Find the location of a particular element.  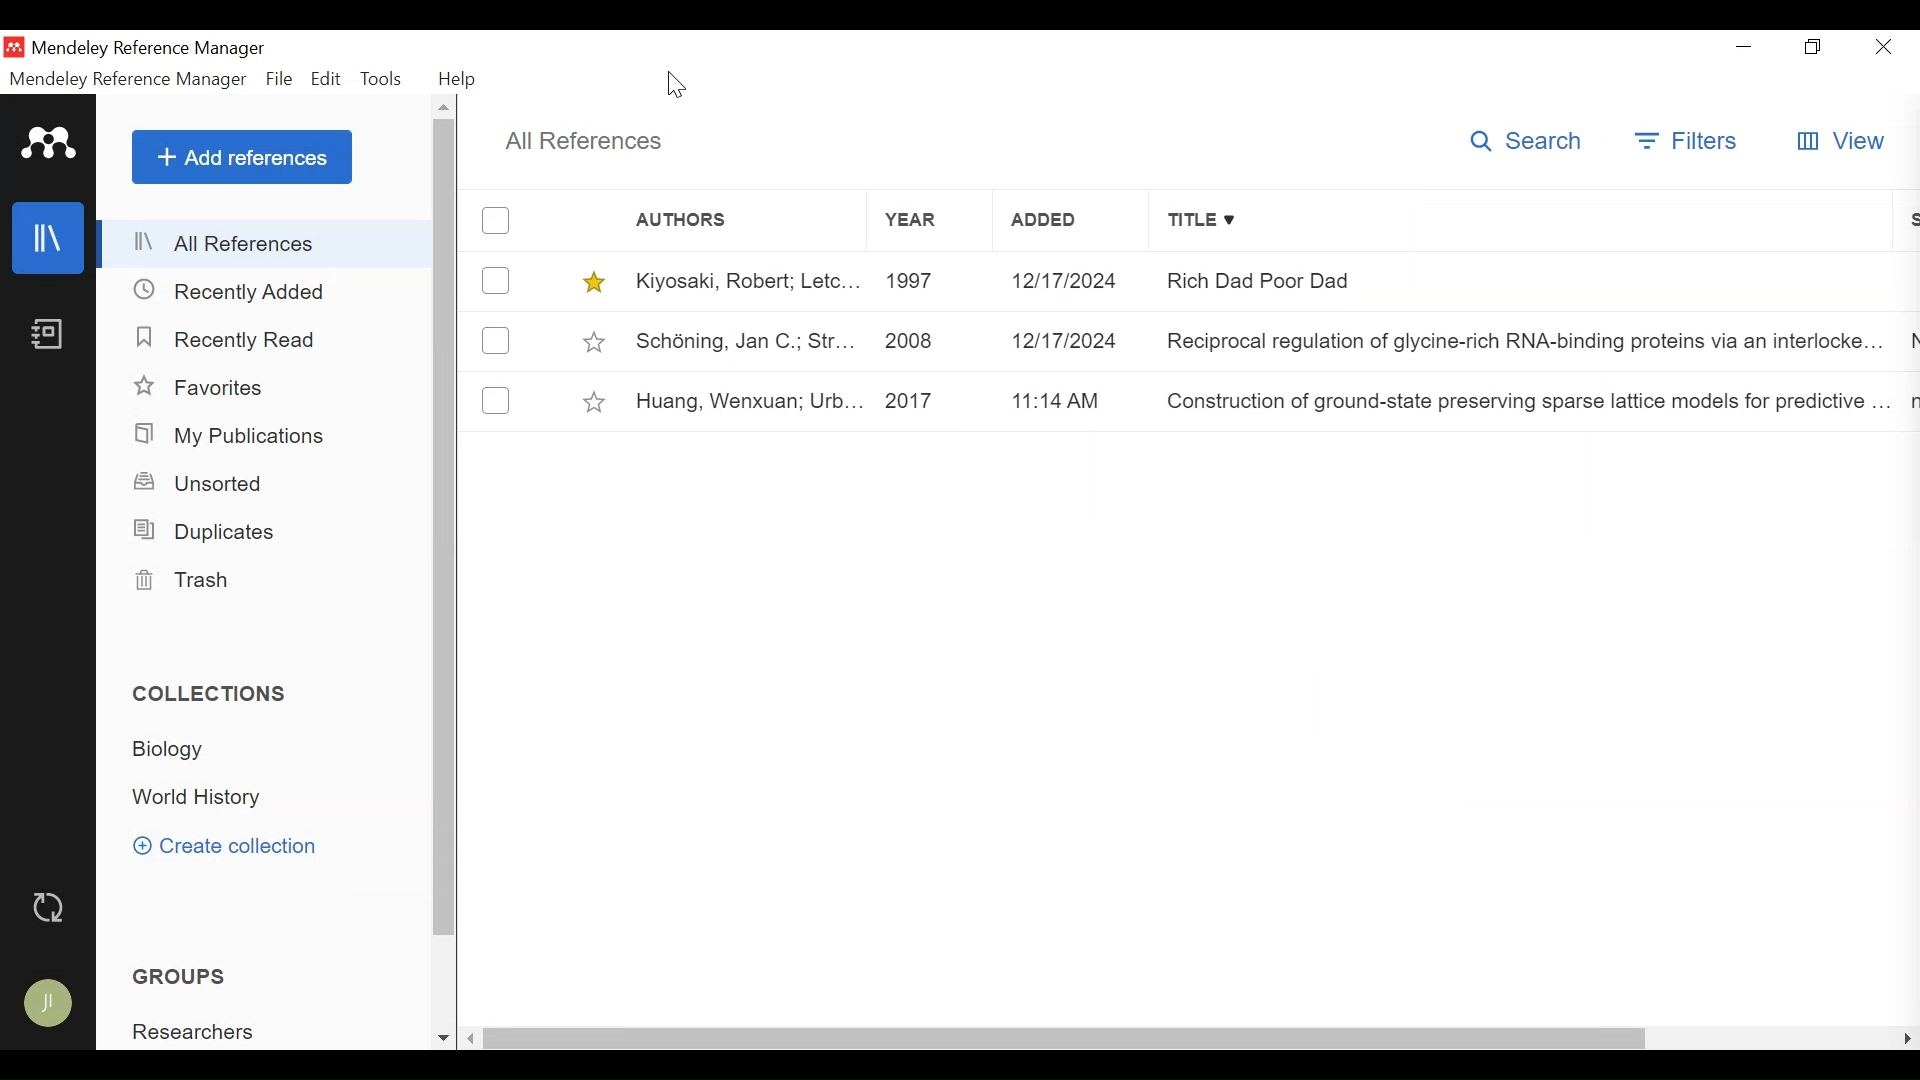

Search is located at coordinates (1522, 142).